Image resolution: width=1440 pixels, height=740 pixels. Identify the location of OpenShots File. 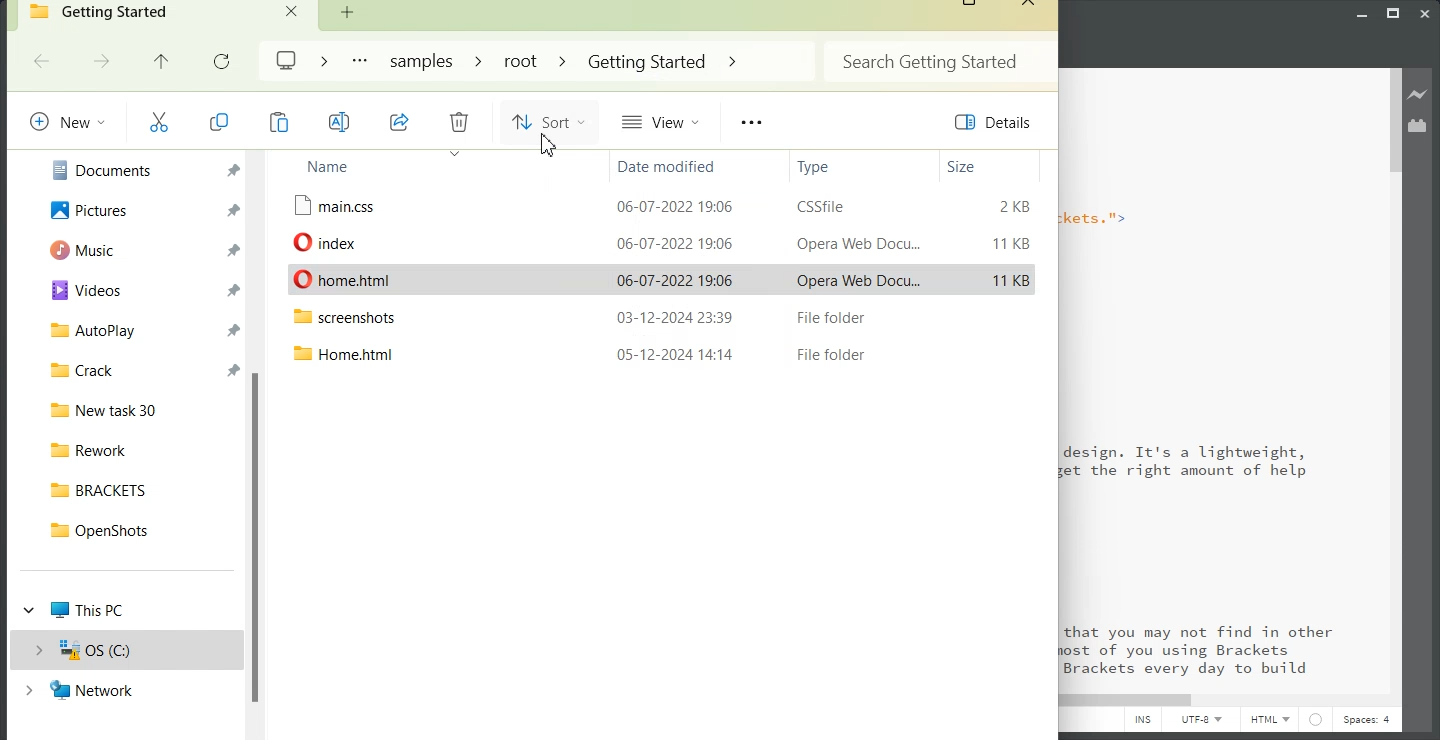
(139, 530).